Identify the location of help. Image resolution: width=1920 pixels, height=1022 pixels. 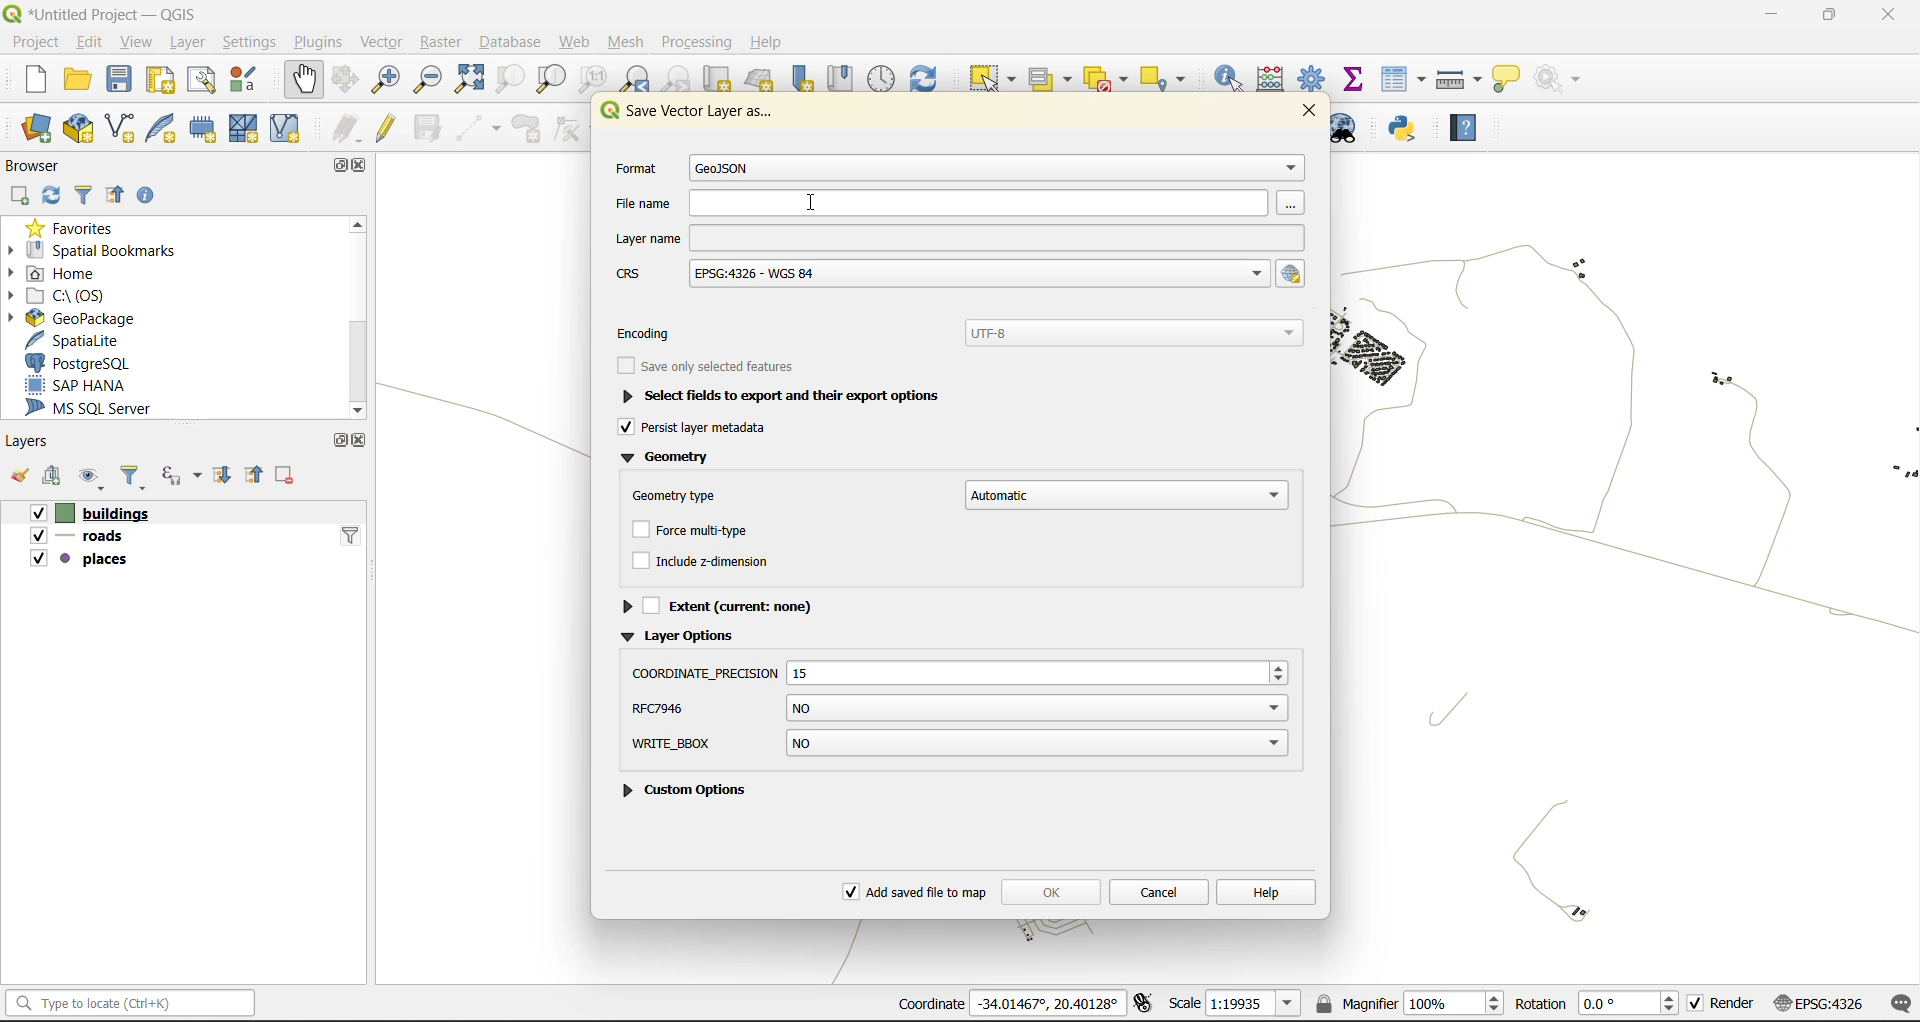
(1465, 128).